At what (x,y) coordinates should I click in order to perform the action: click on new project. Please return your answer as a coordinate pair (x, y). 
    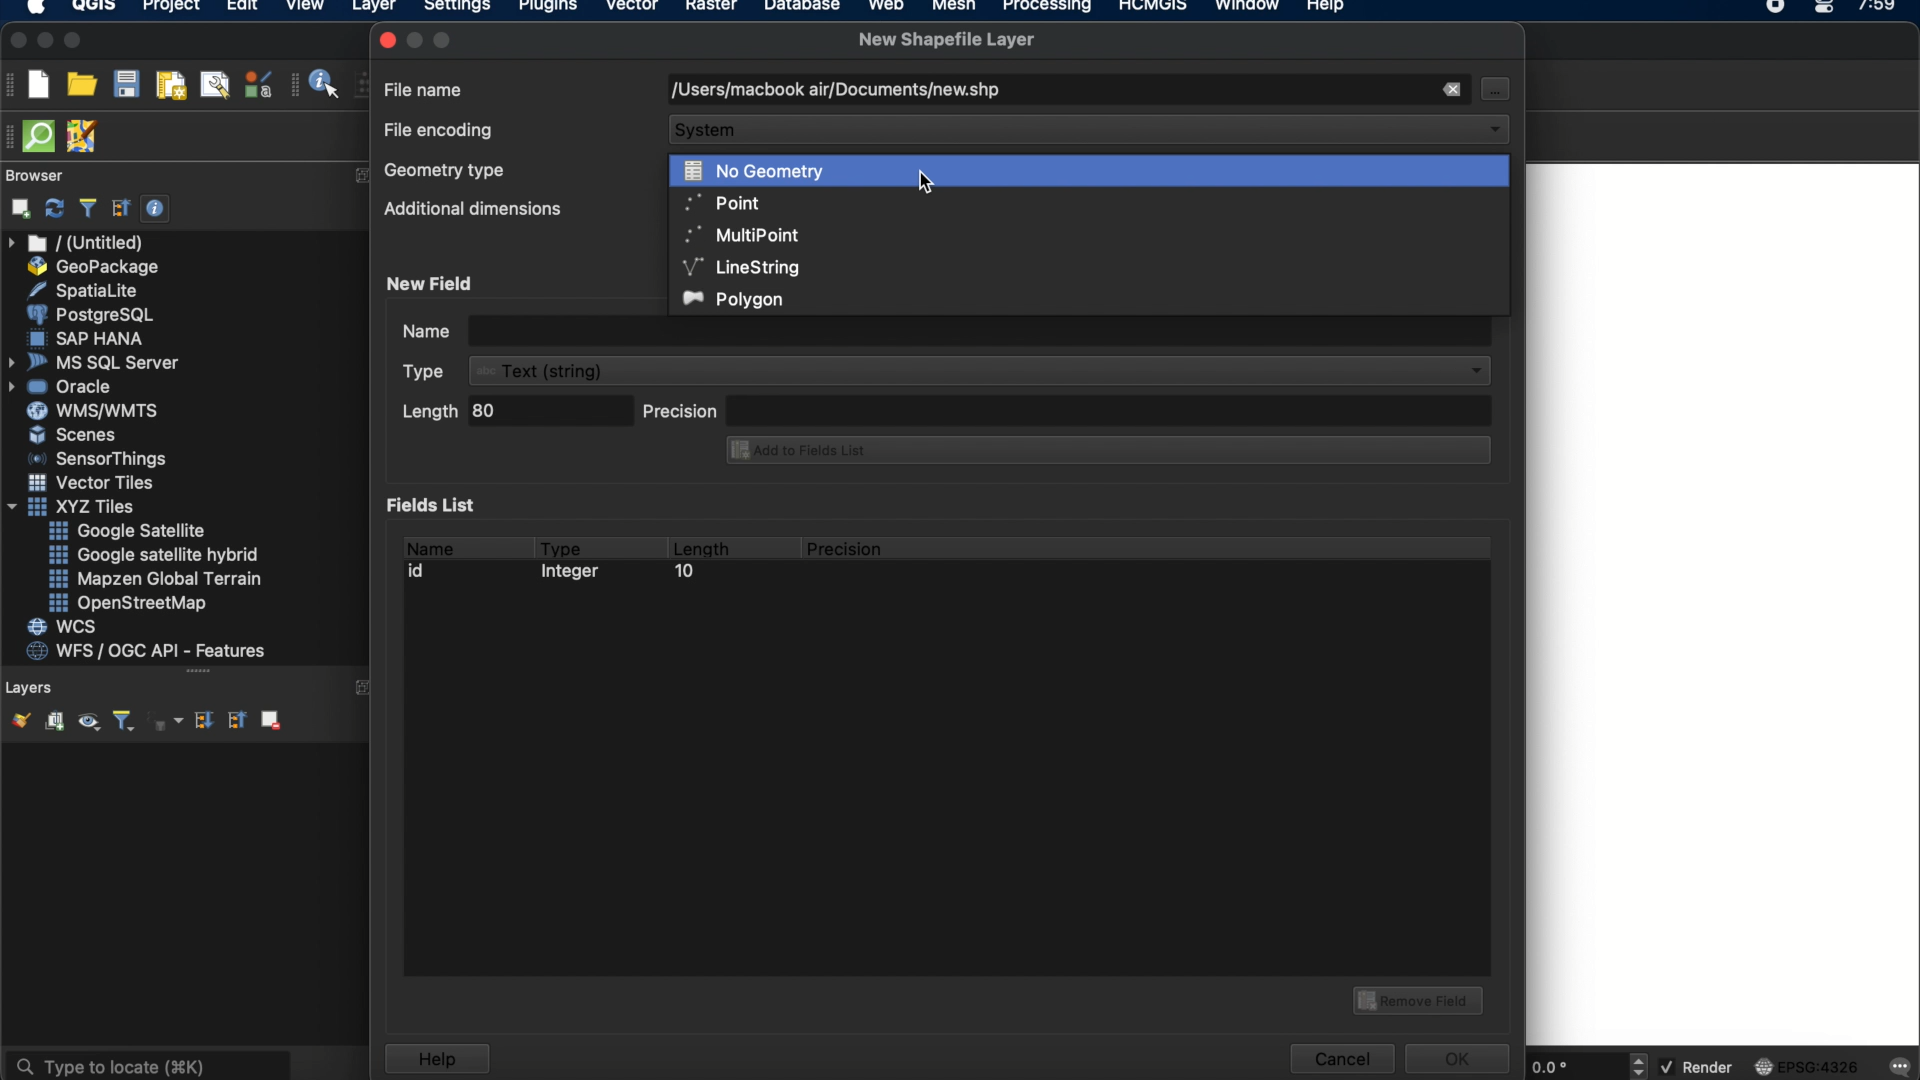
    Looking at the image, I should click on (38, 84).